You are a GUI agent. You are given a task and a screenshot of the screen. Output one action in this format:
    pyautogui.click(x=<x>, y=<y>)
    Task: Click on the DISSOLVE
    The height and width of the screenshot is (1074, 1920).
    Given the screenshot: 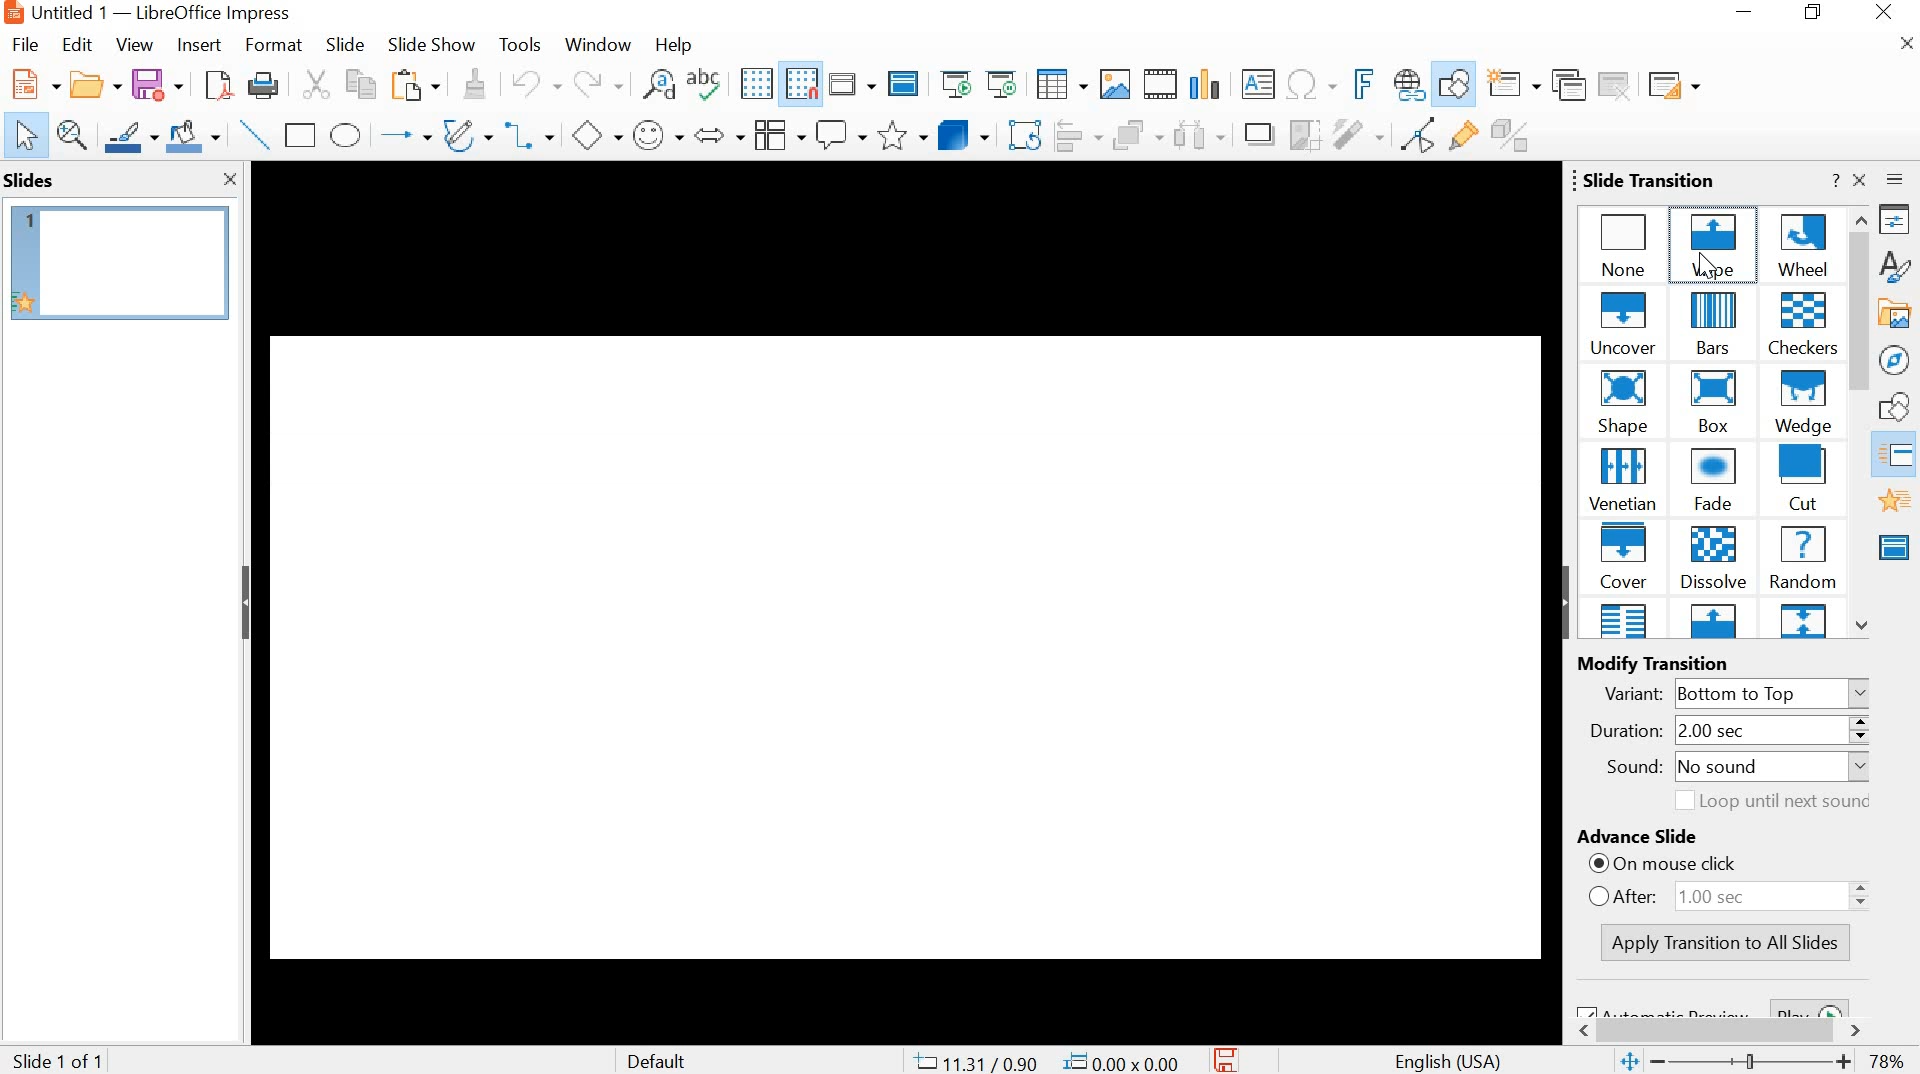 What is the action you would take?
    pyautogui.click(x=1714, y=559)
    